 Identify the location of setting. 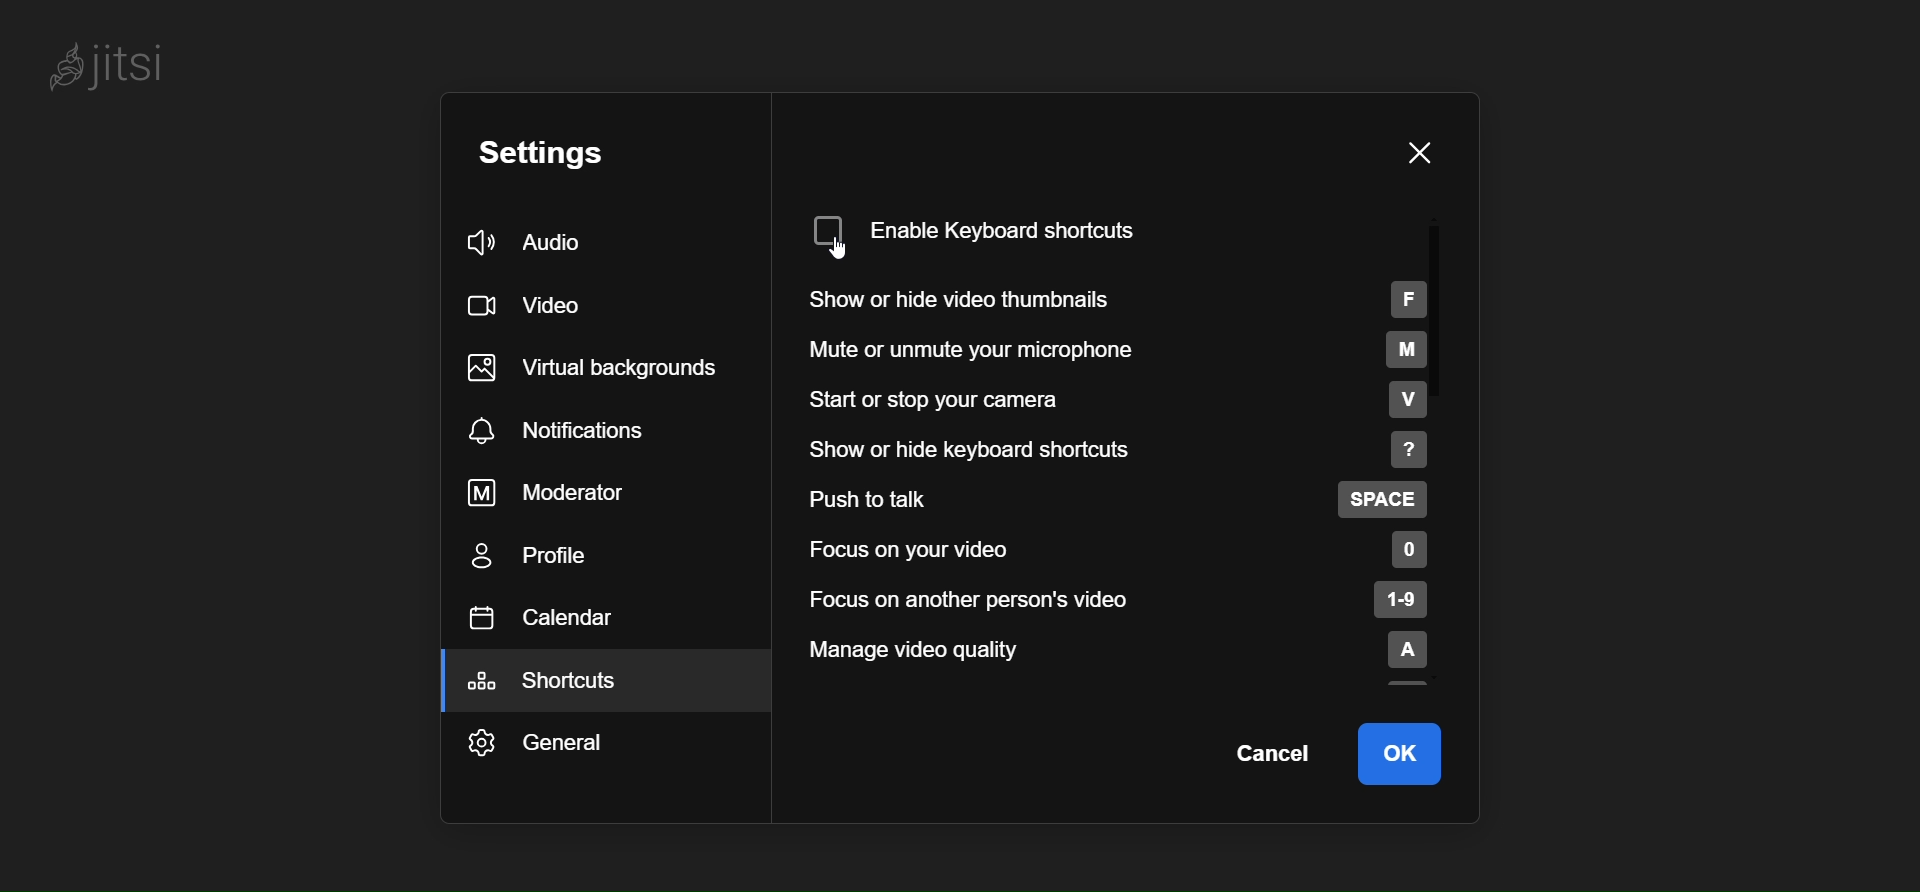
(556, 154).